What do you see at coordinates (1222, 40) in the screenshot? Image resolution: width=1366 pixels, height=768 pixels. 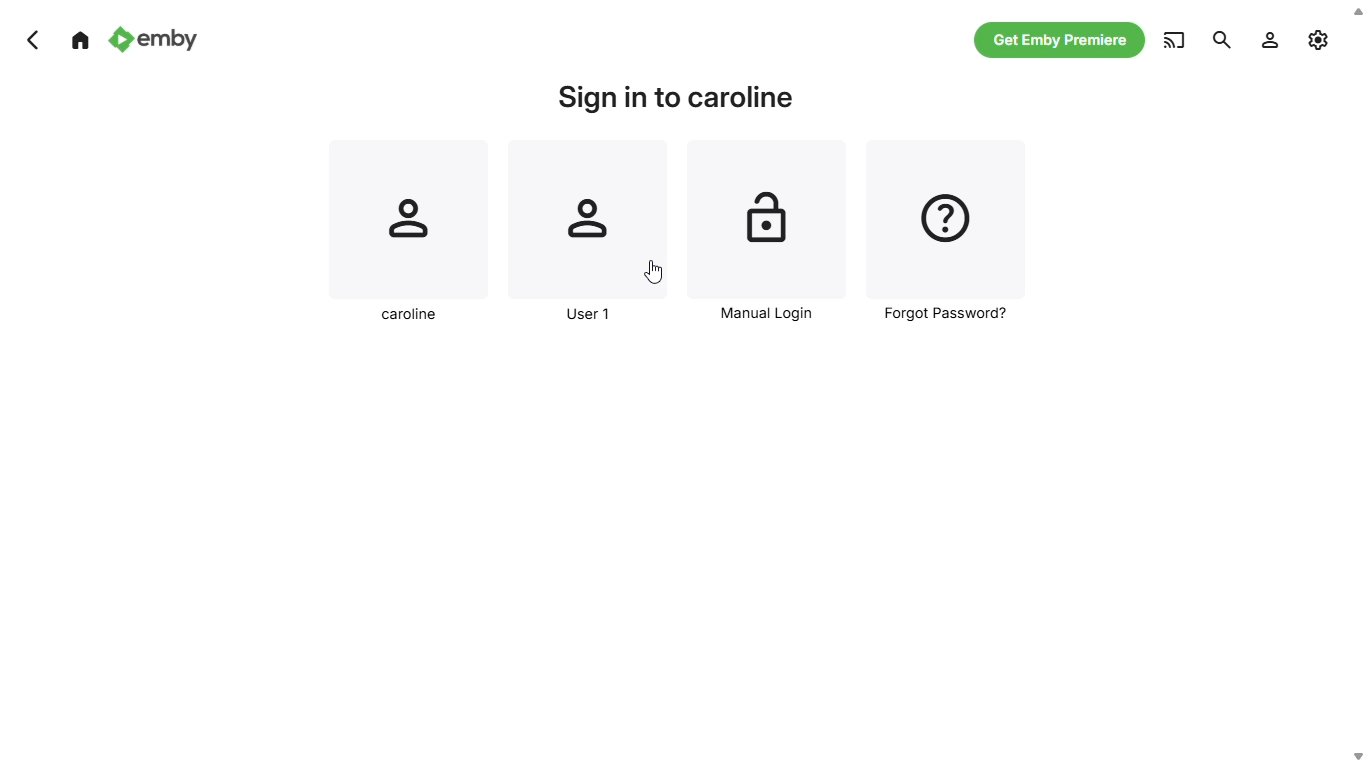 I see `play on another device` at bounding box center [1222, 40].